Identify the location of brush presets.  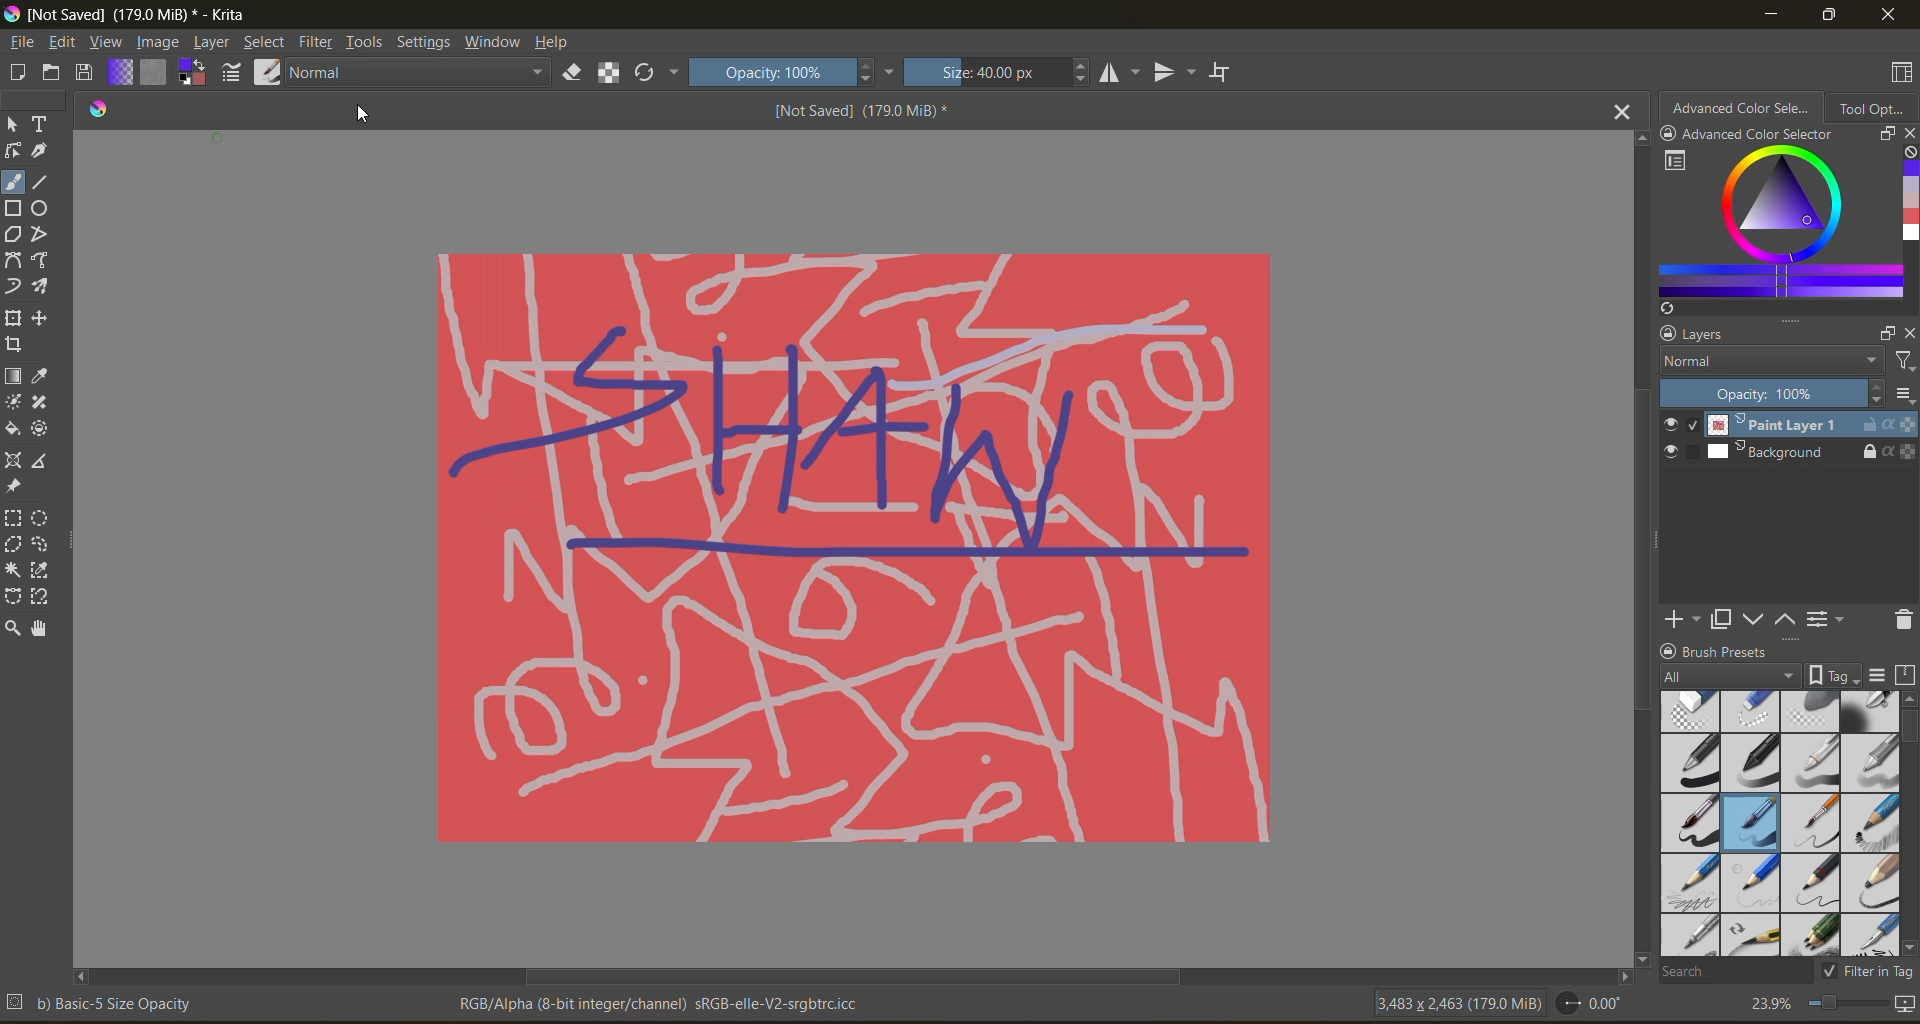
(1781, 824).